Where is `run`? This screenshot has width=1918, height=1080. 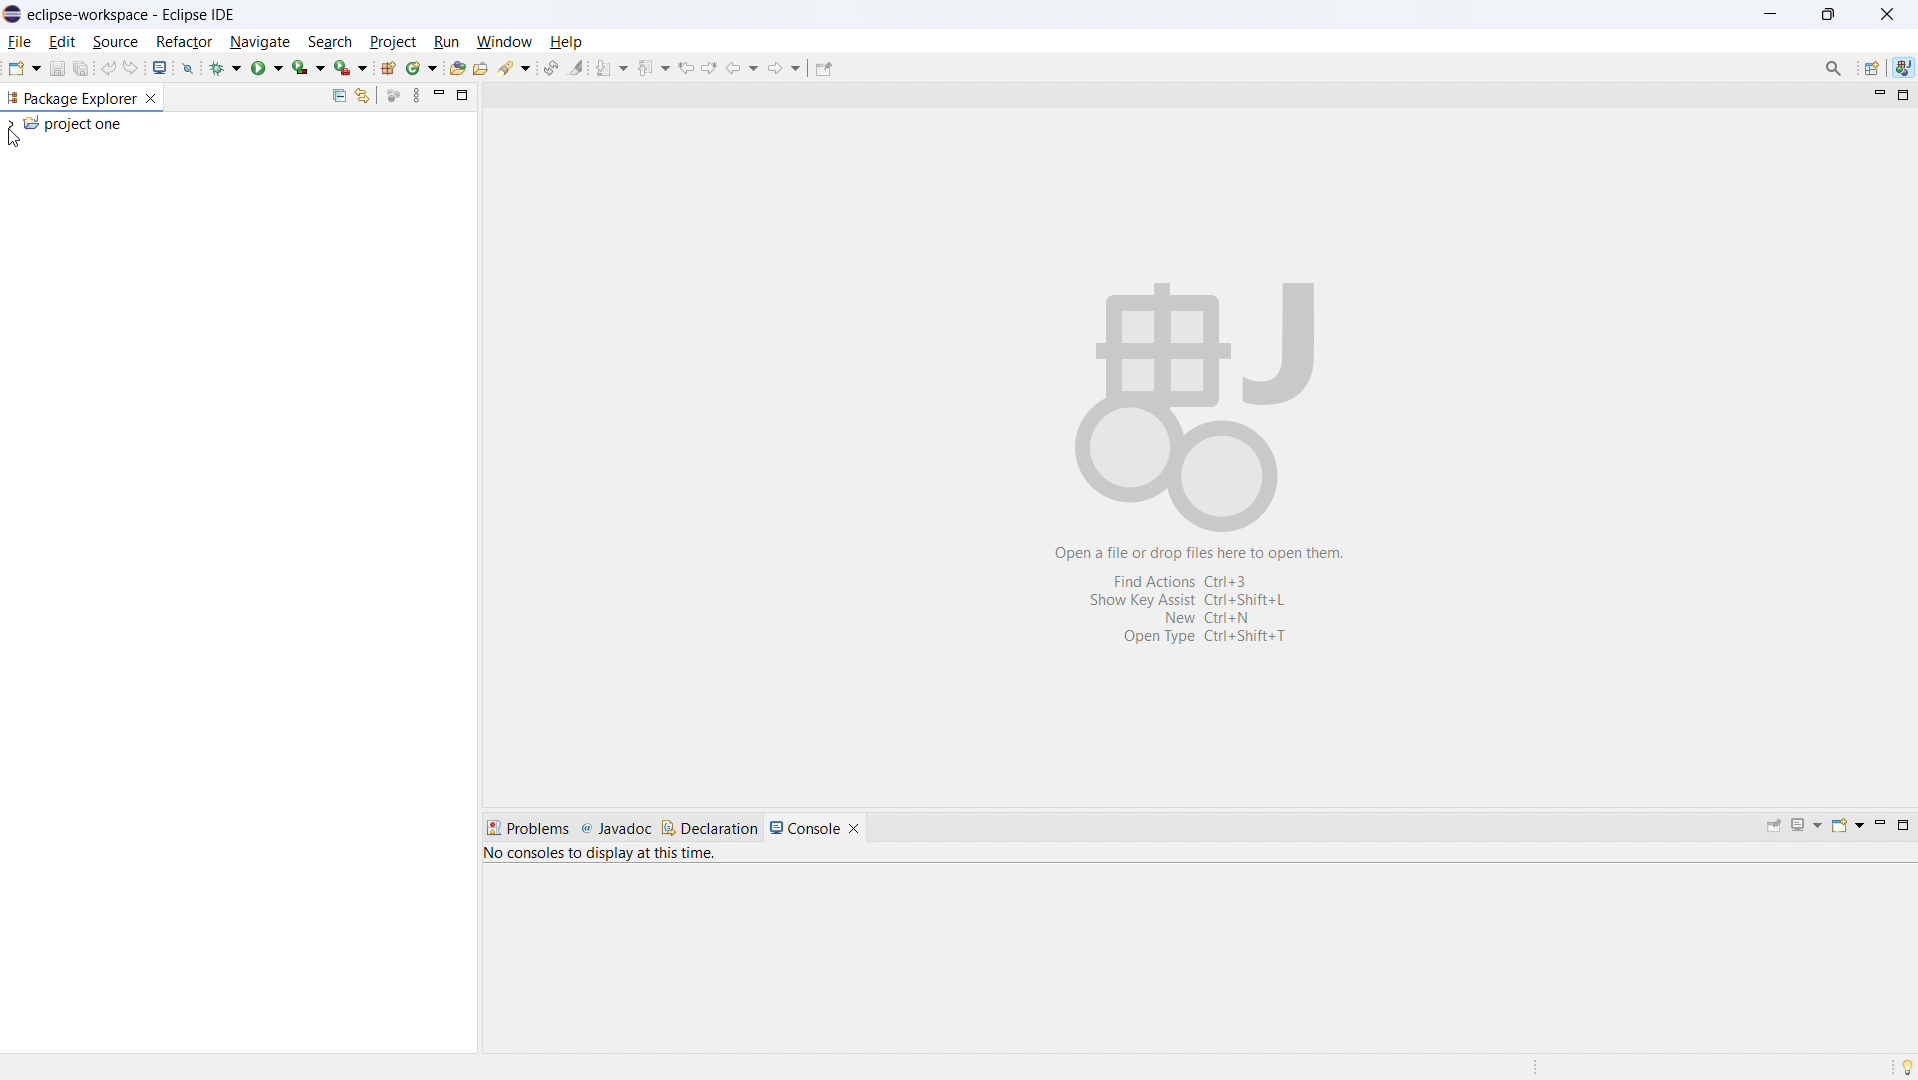 run is located at coordinates (267, 68).